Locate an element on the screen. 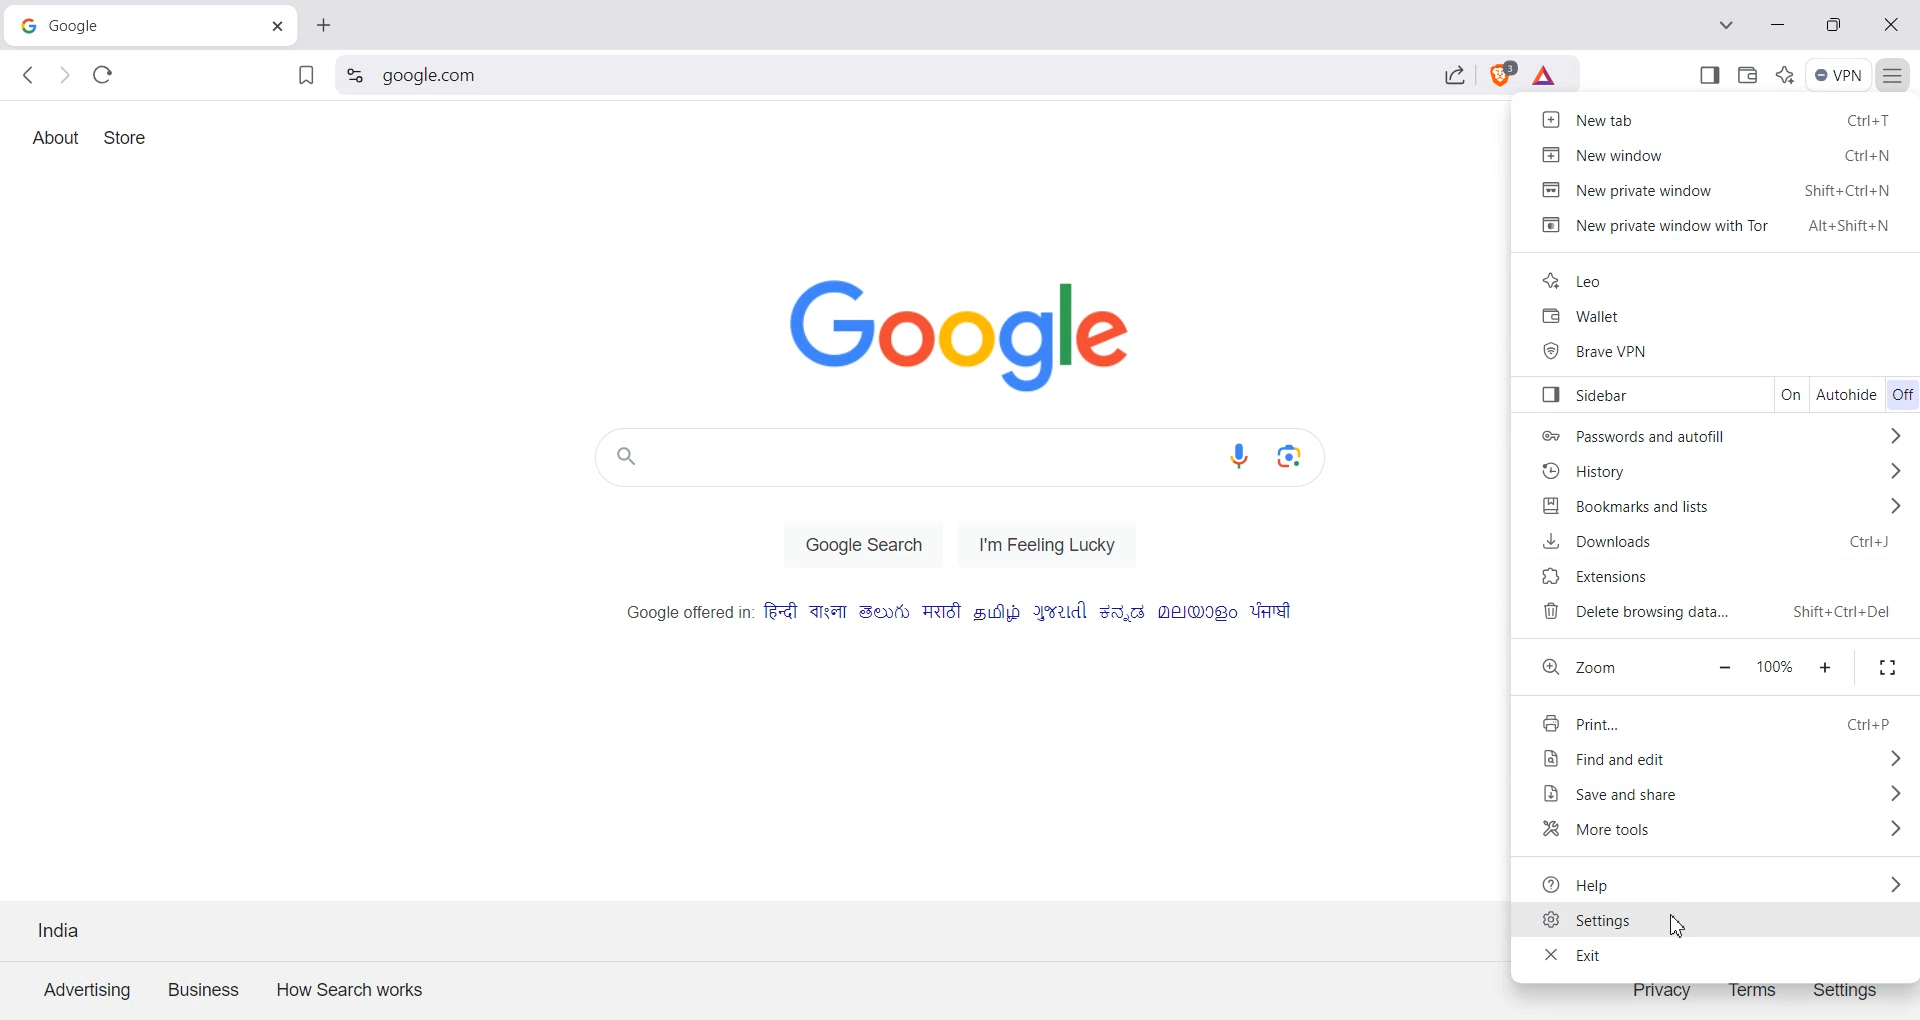 The width and height of the screenshot is (1920, 1020). Autohide is located at coordinates (1848, 394).